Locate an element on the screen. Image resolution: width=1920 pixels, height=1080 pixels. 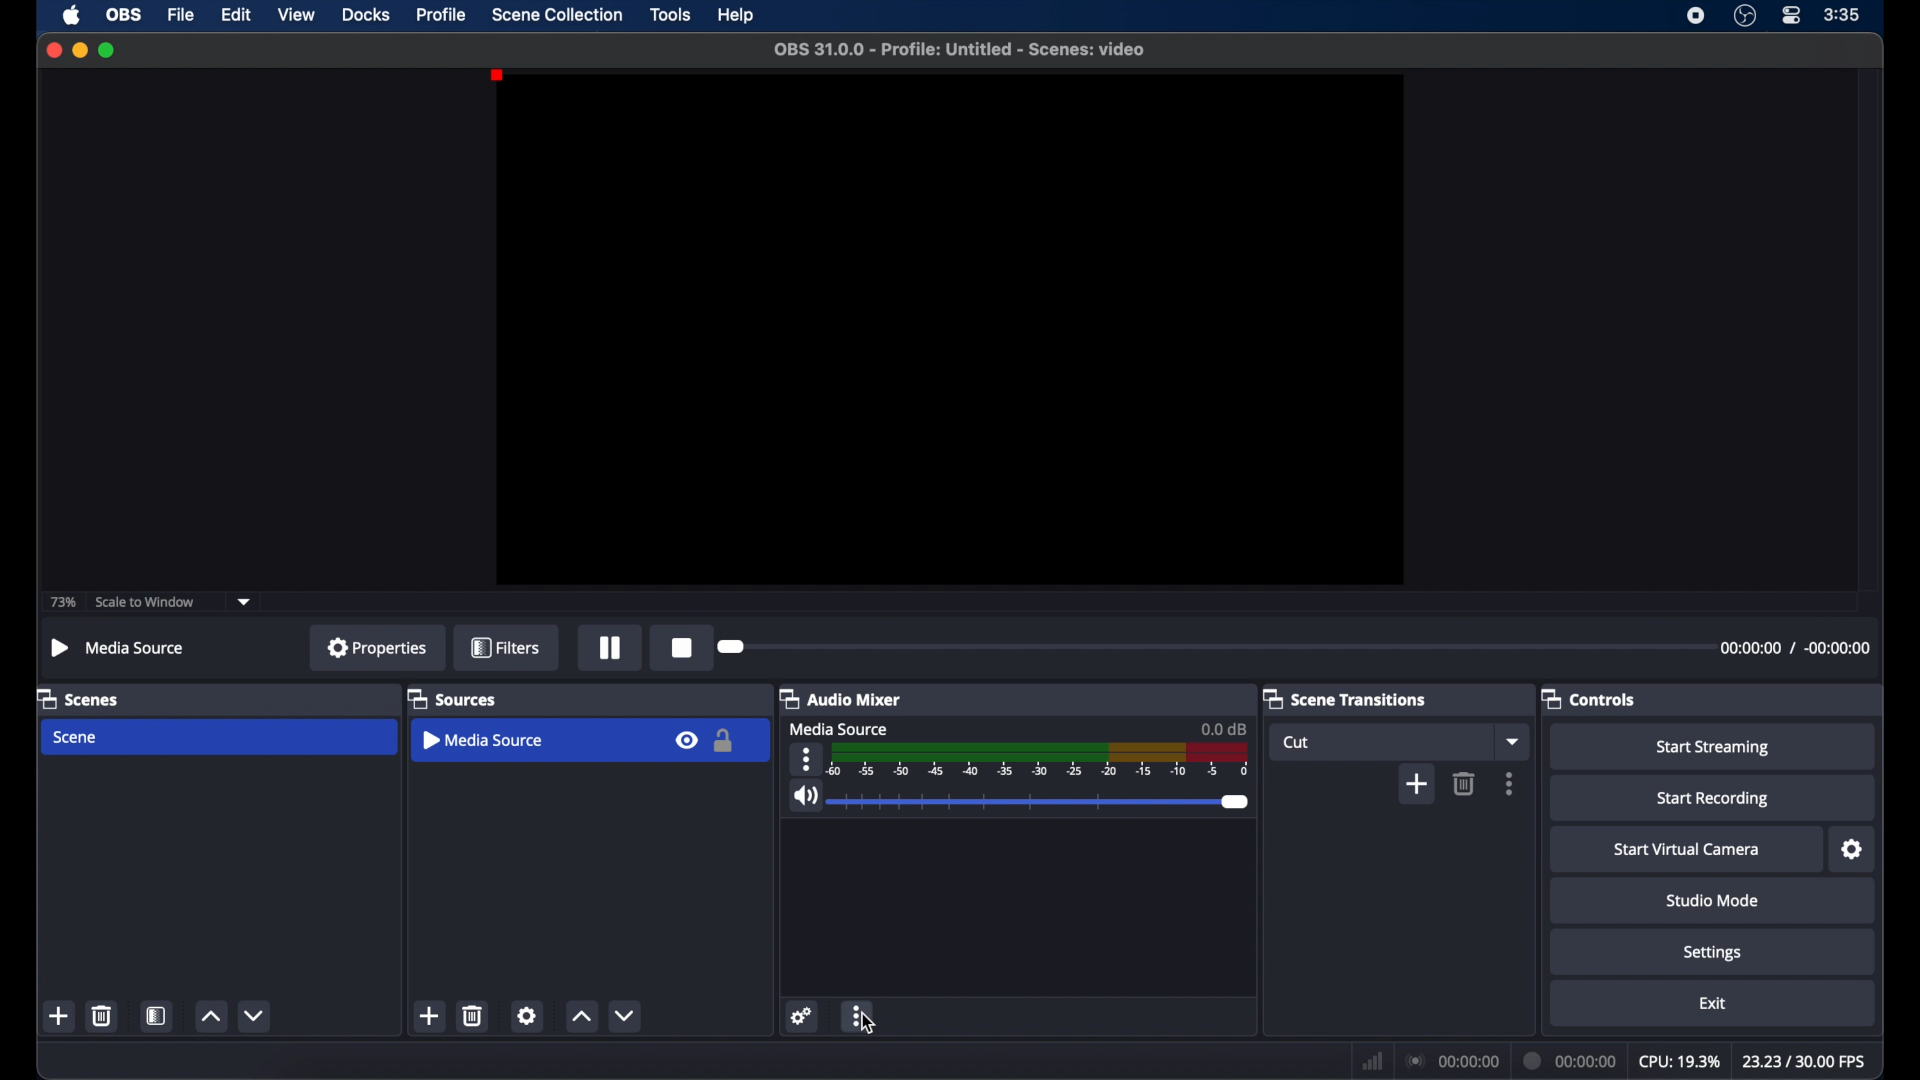
docks is located at coordinates (366, 14).